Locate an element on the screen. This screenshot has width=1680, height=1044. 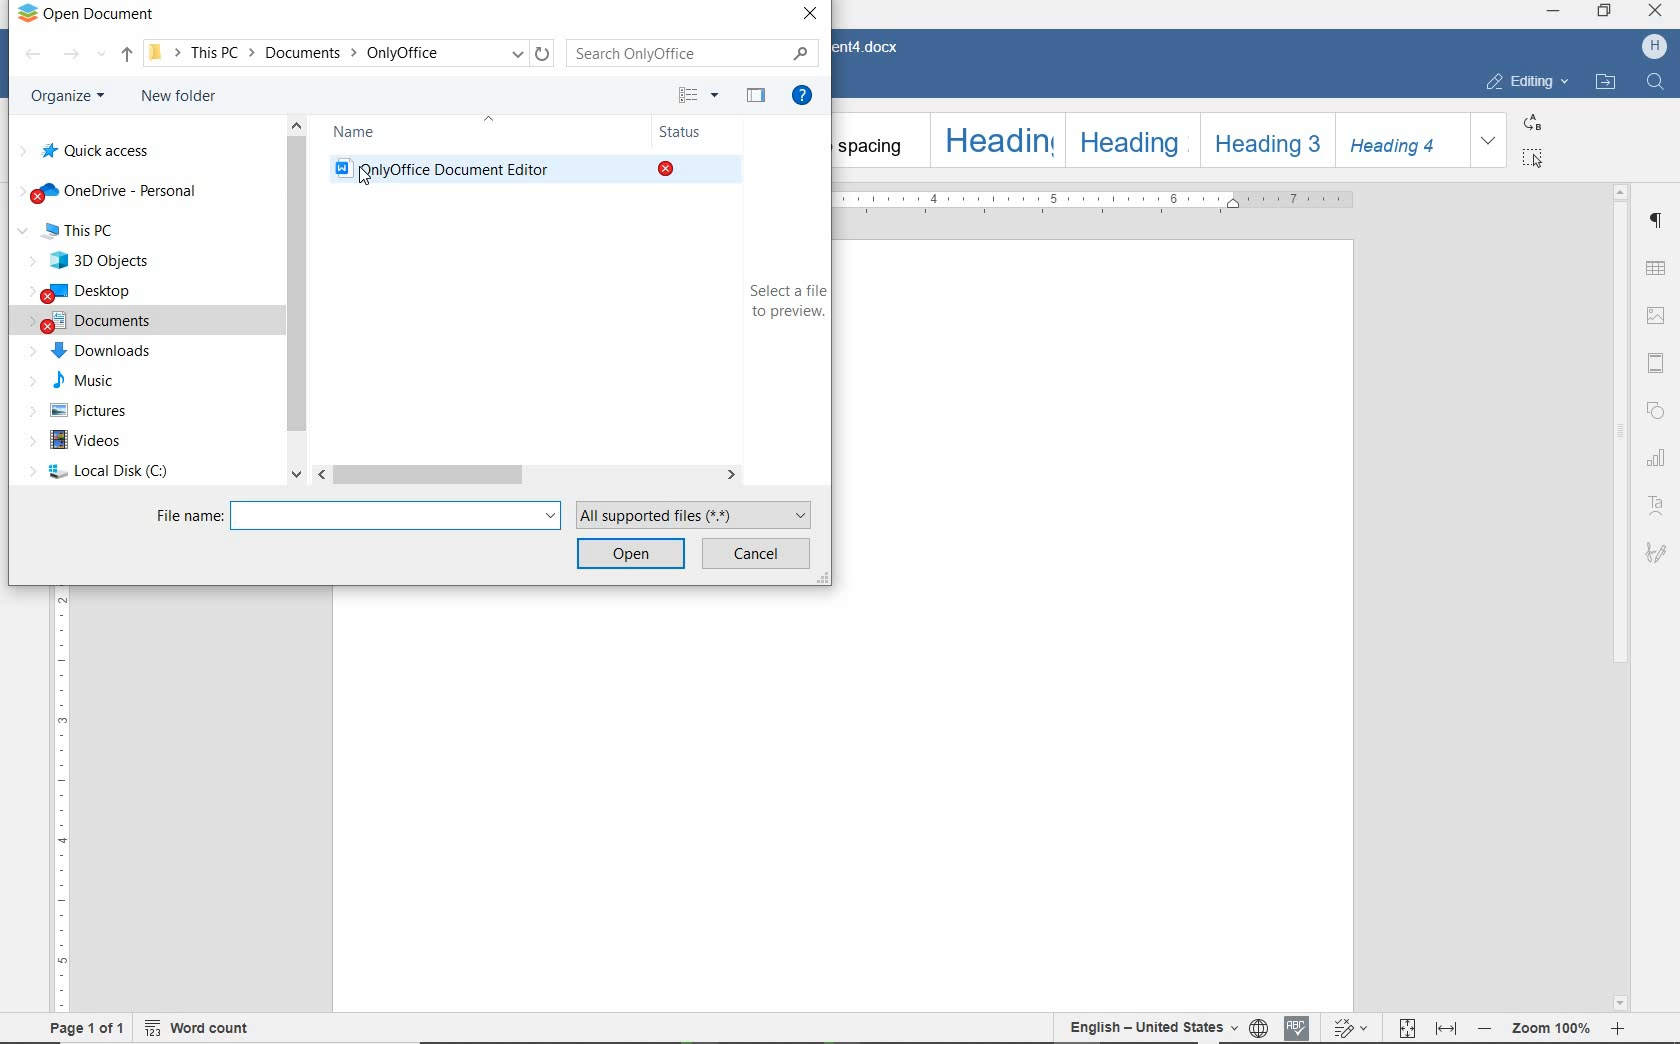
desktop is located at coordinates (87, 292).